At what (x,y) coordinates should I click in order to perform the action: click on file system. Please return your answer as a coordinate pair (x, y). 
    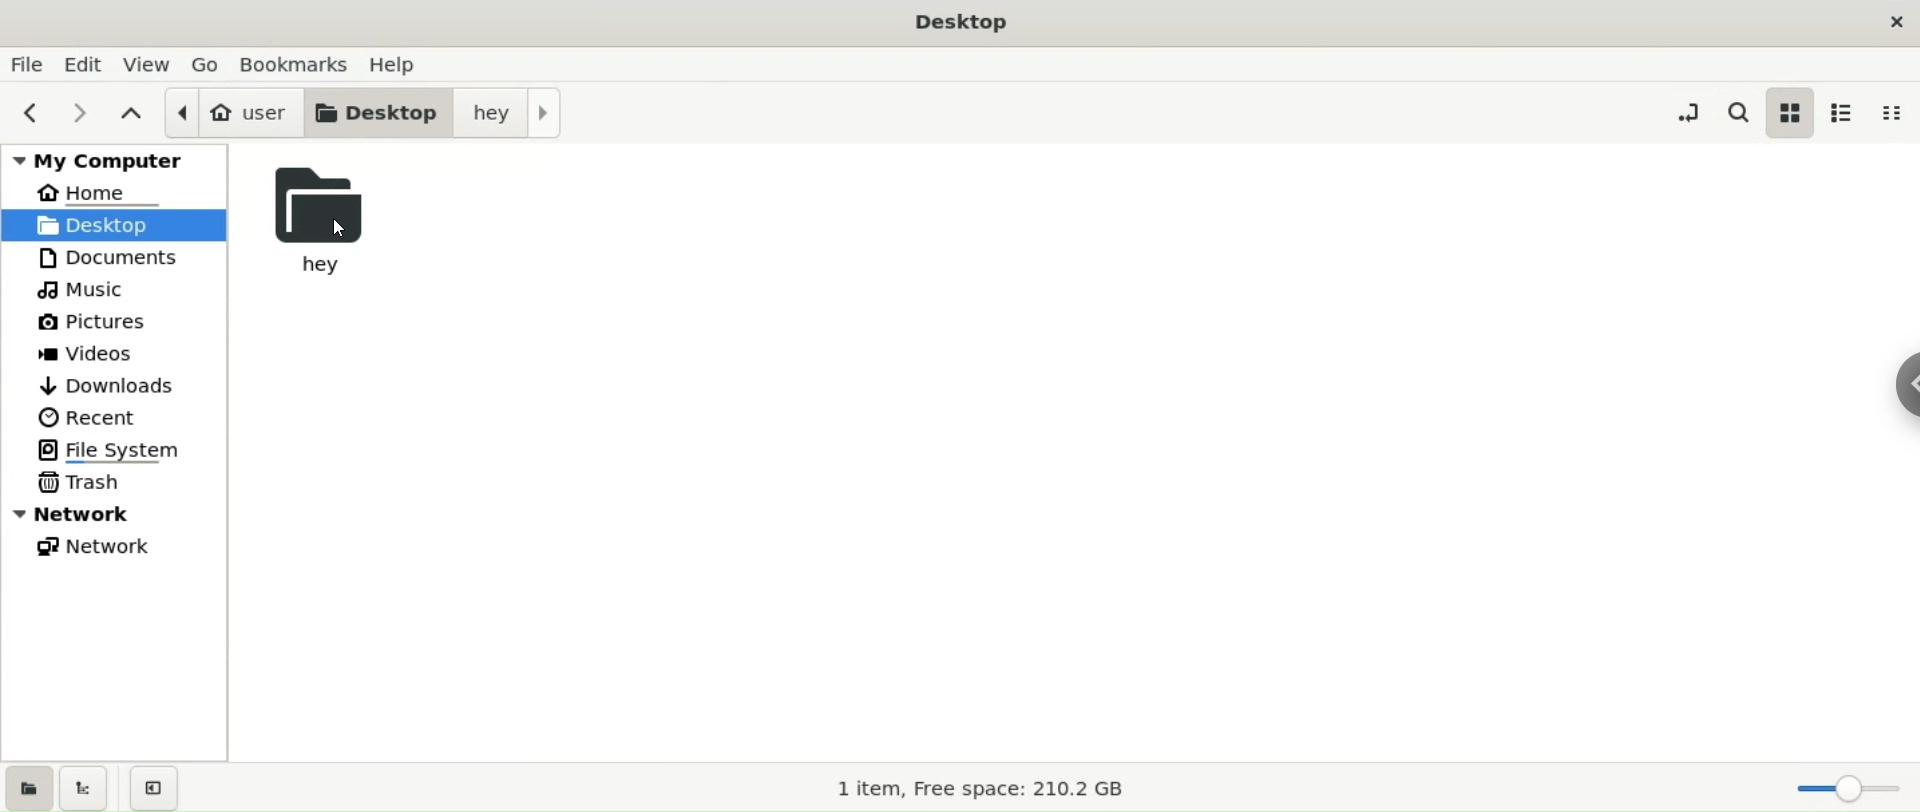
    Looking at the image, I should click on (112, 452).